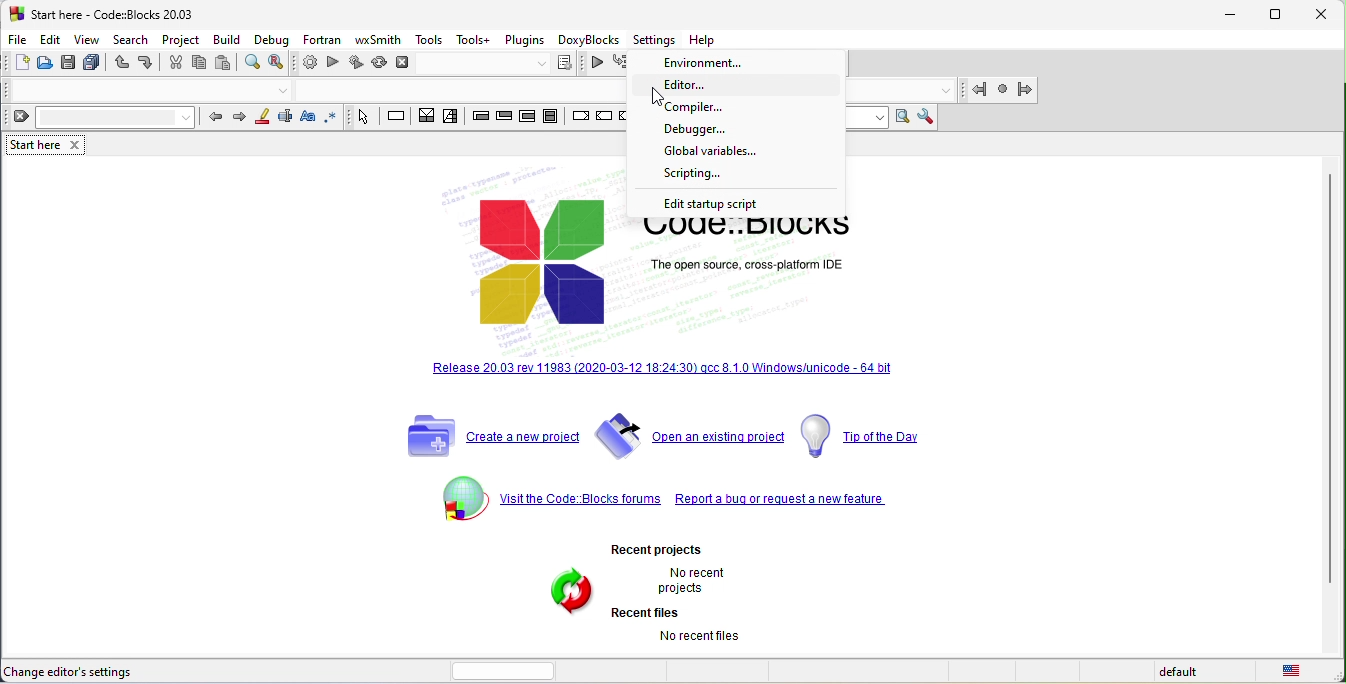 The height and width of the screenshot is (684, 1346). I want to click on last jamp, so click(1002, 90).